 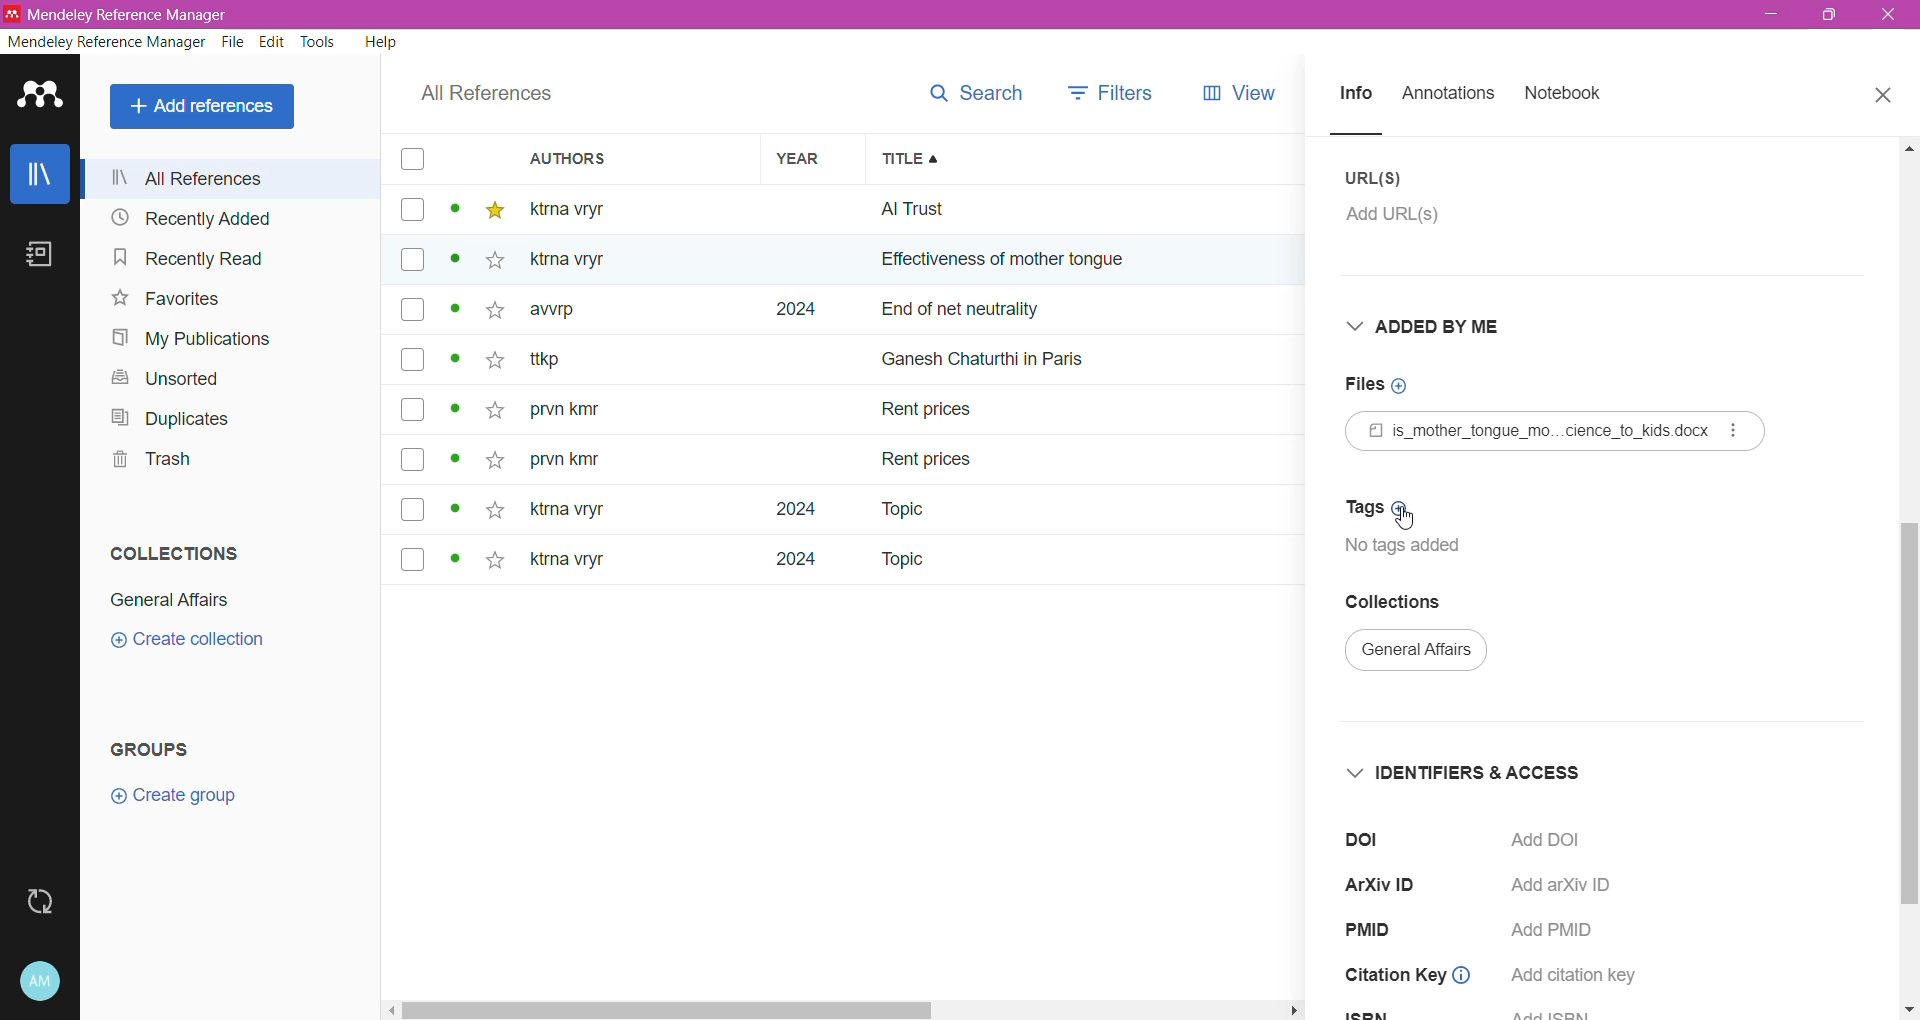 I want to click on Vertical Scroll Bar dragged to final position, so click(x=1908, y=523).